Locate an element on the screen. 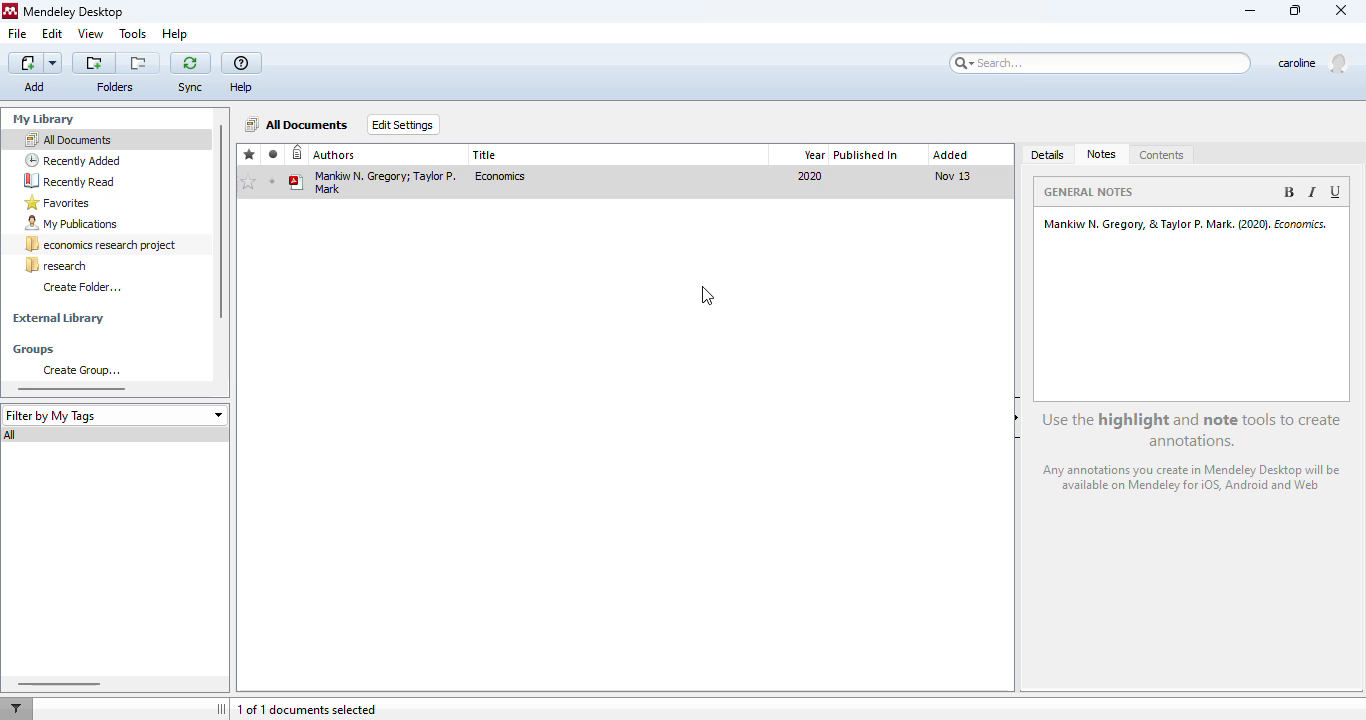 This screenshot has width=1366, height=720. research is located at coordinates (56, 265).